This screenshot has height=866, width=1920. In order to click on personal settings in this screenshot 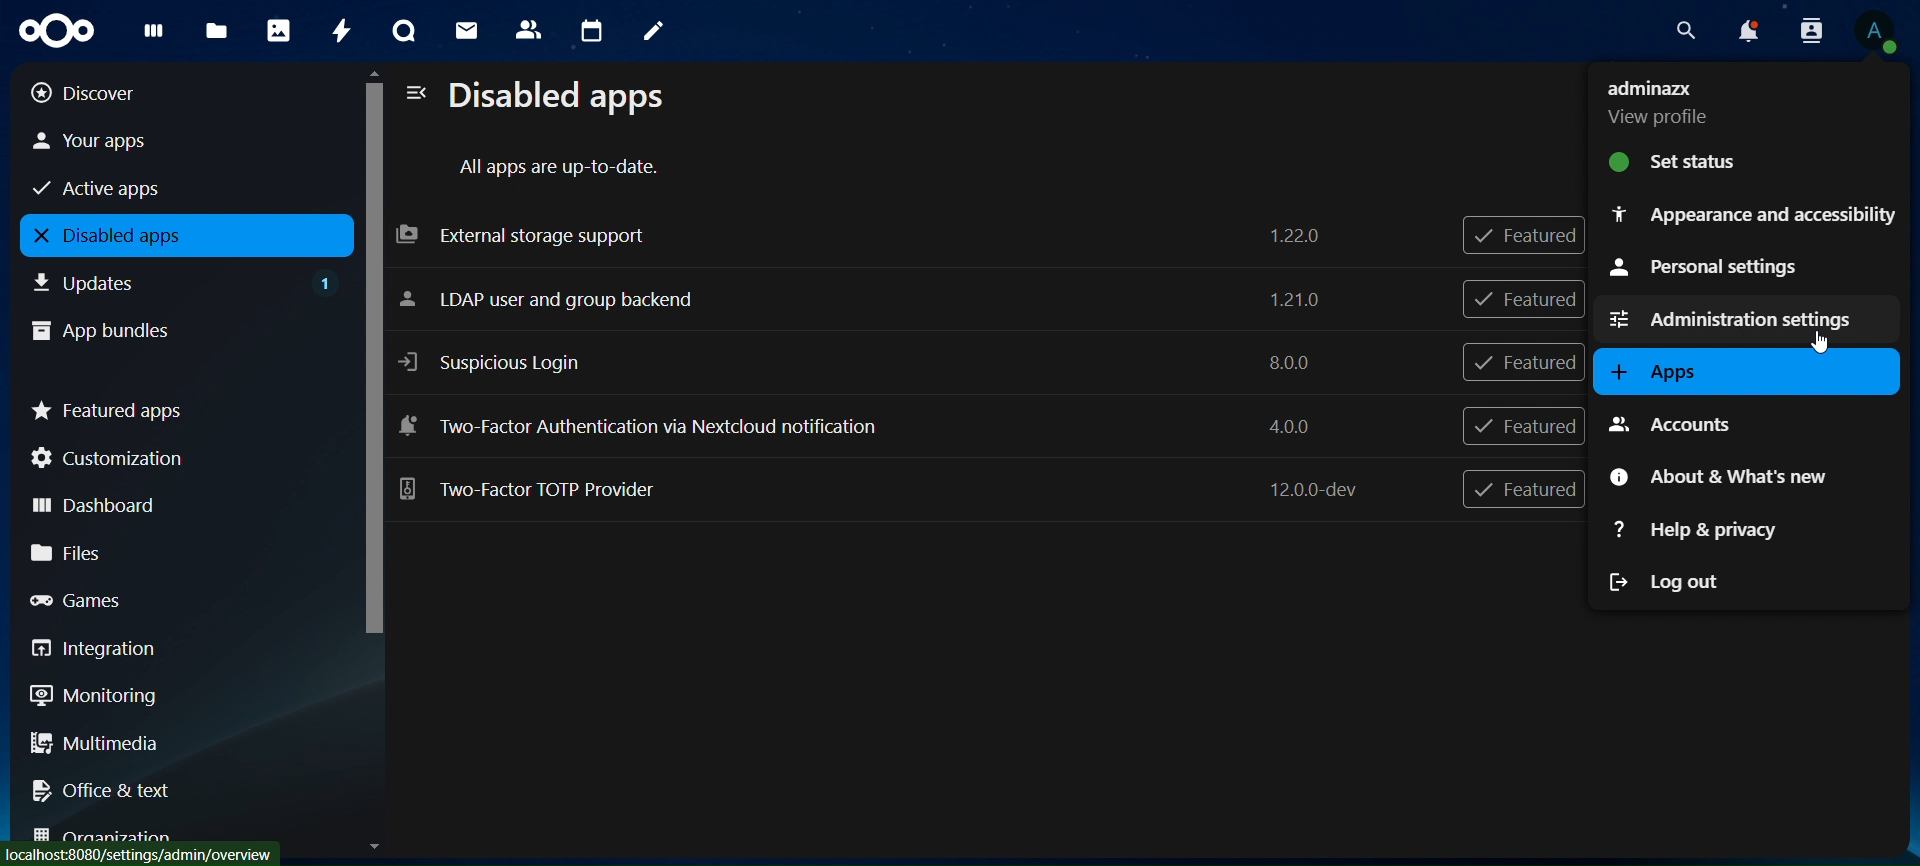, I will do `click(1726, 268)`.